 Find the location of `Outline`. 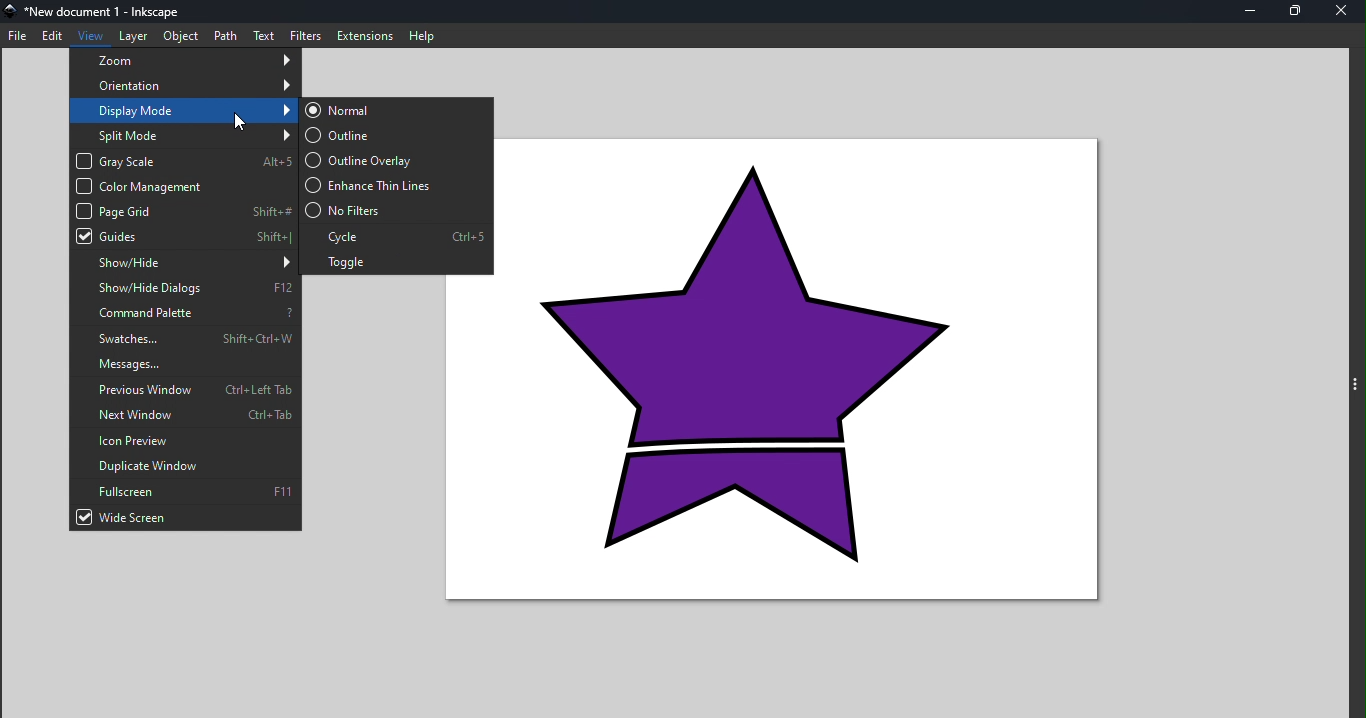

Outline is located at coordinates (399, 135).